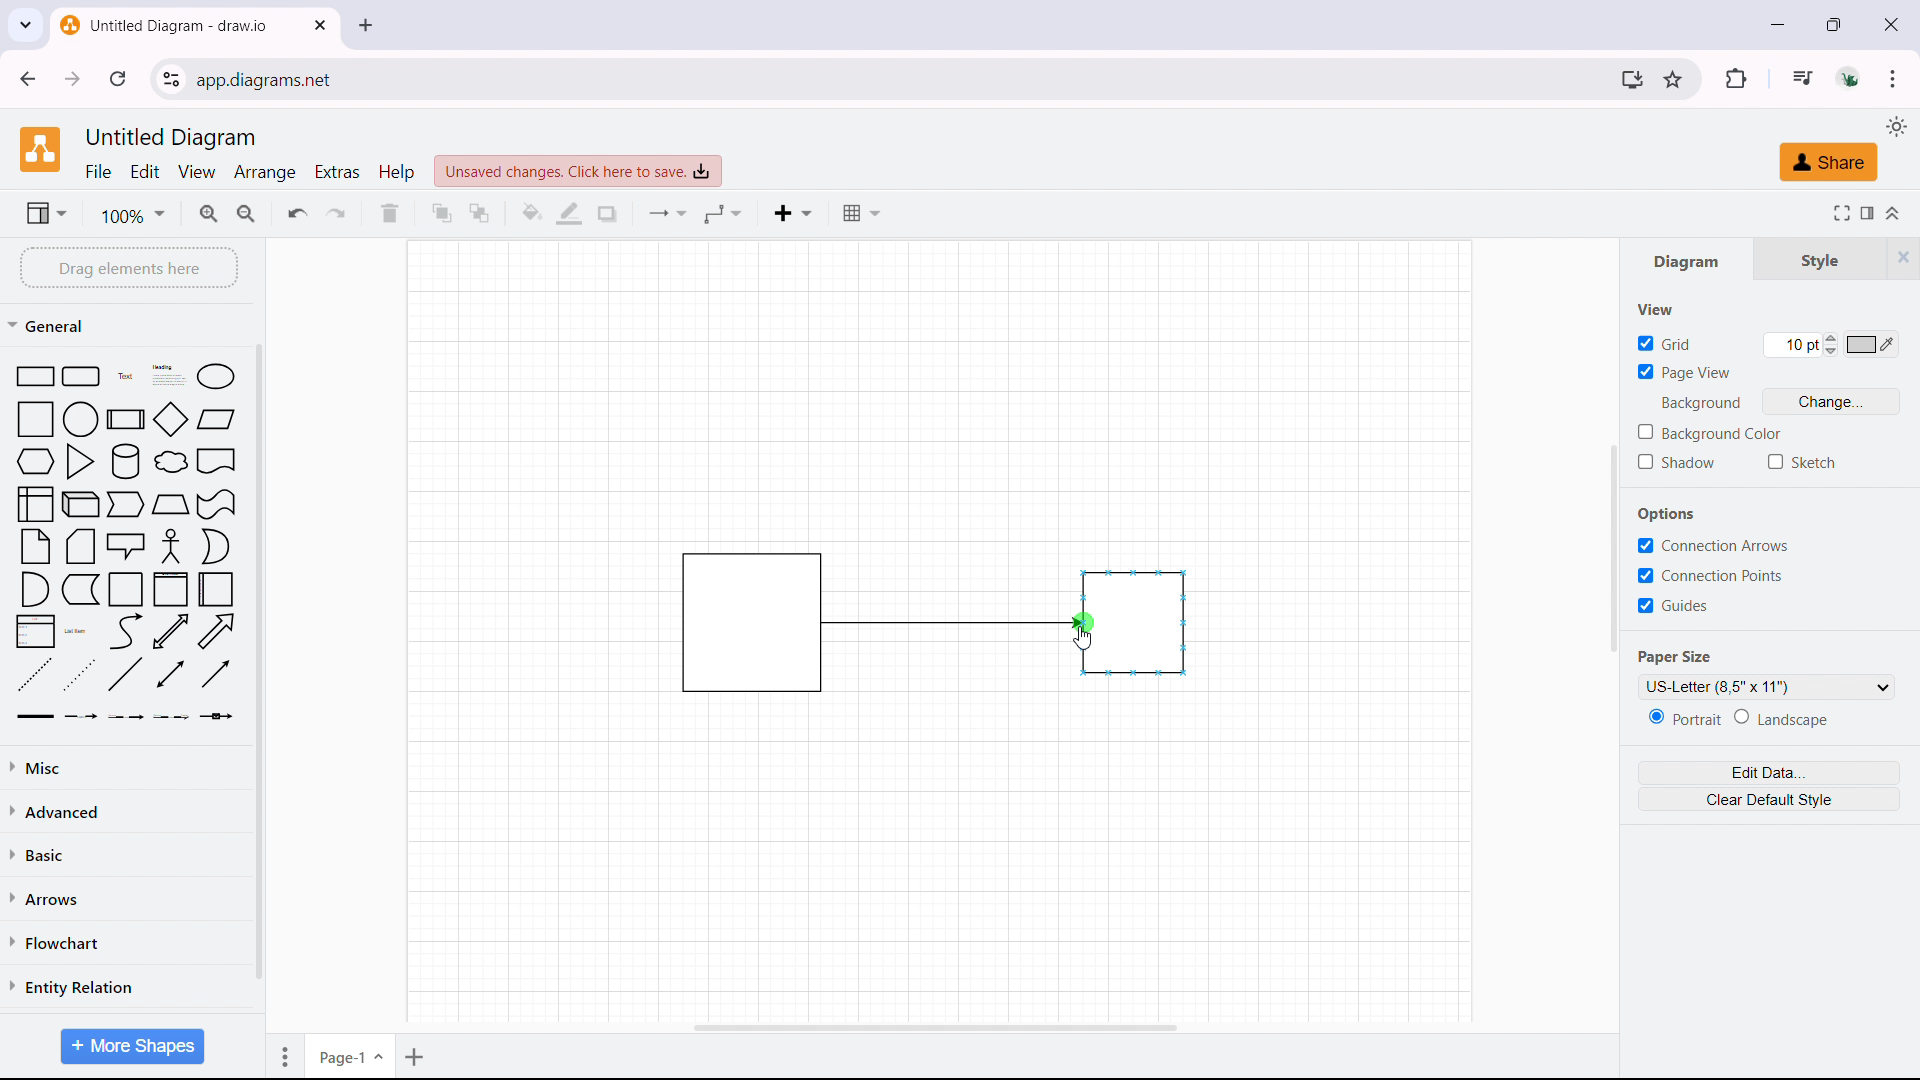 This screenshot has height=1080, width=1920. Describe the element at coordinates (793, 213) in the screenshot. I see `insert` at that location.